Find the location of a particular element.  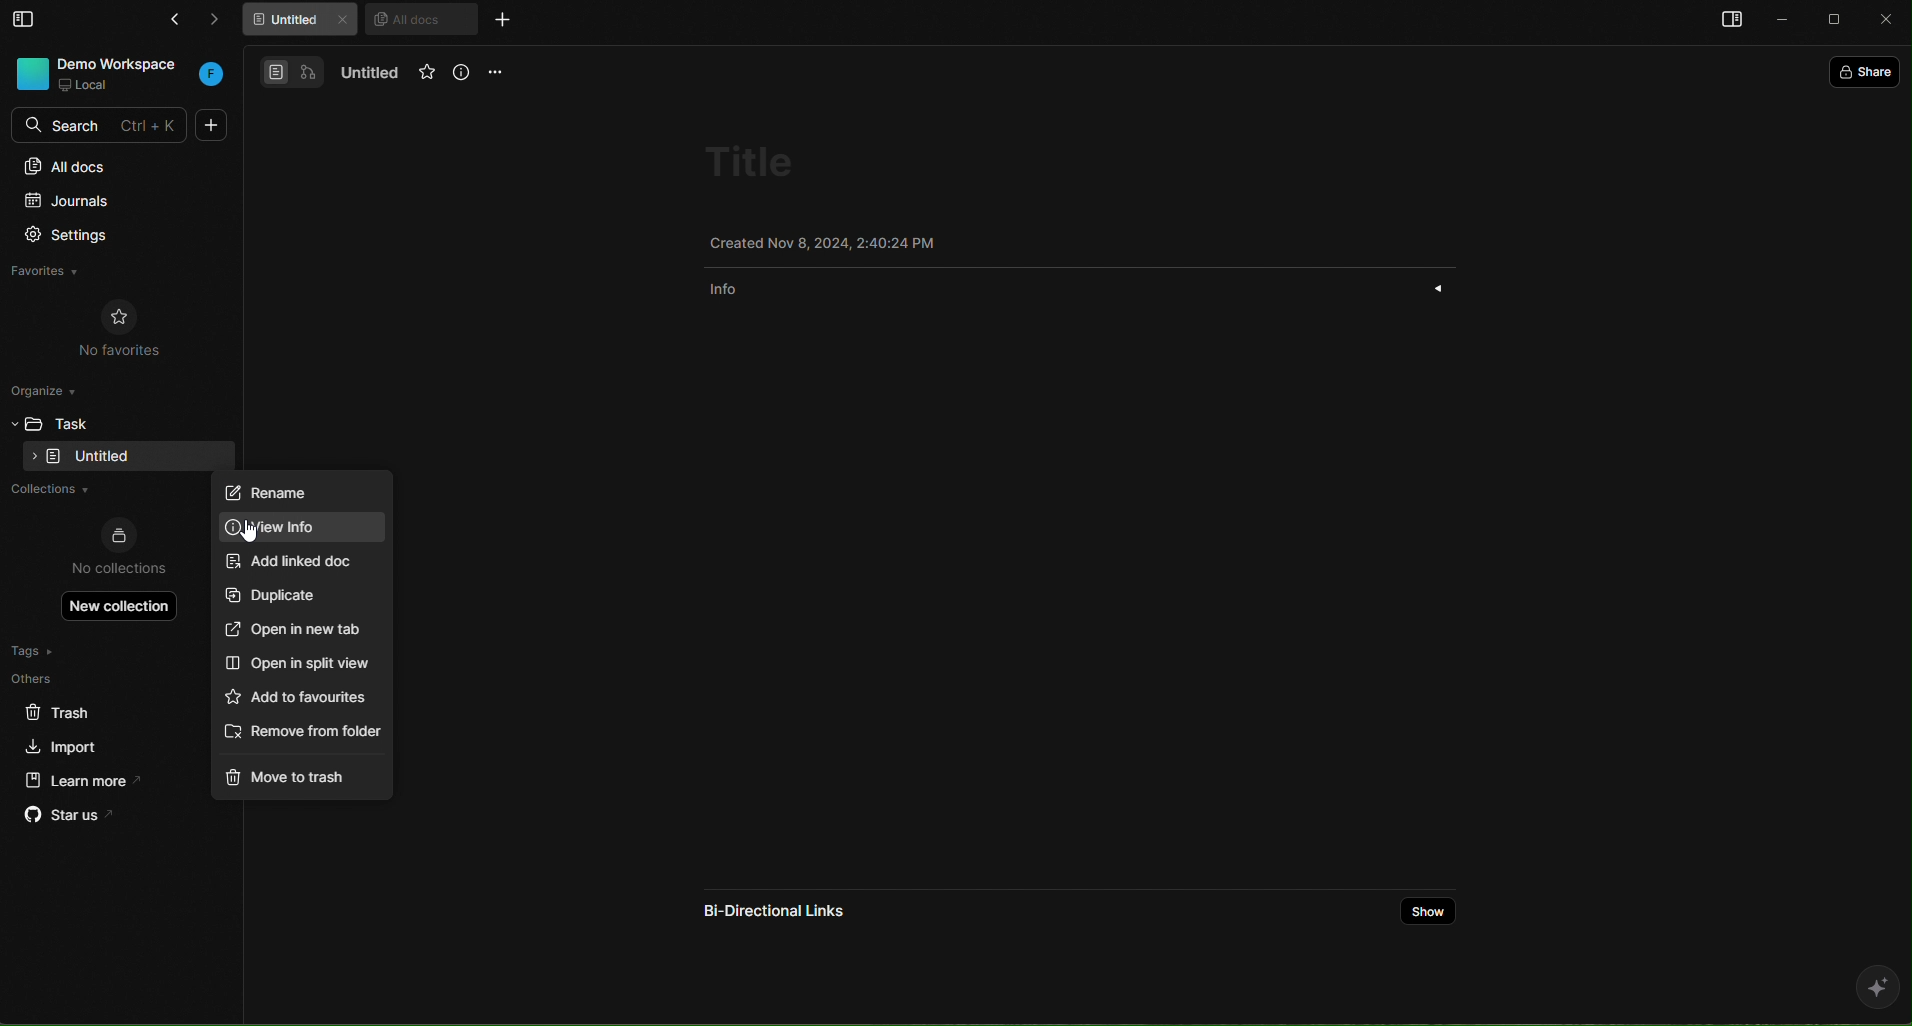

info is located at coordinates (1085, 287).